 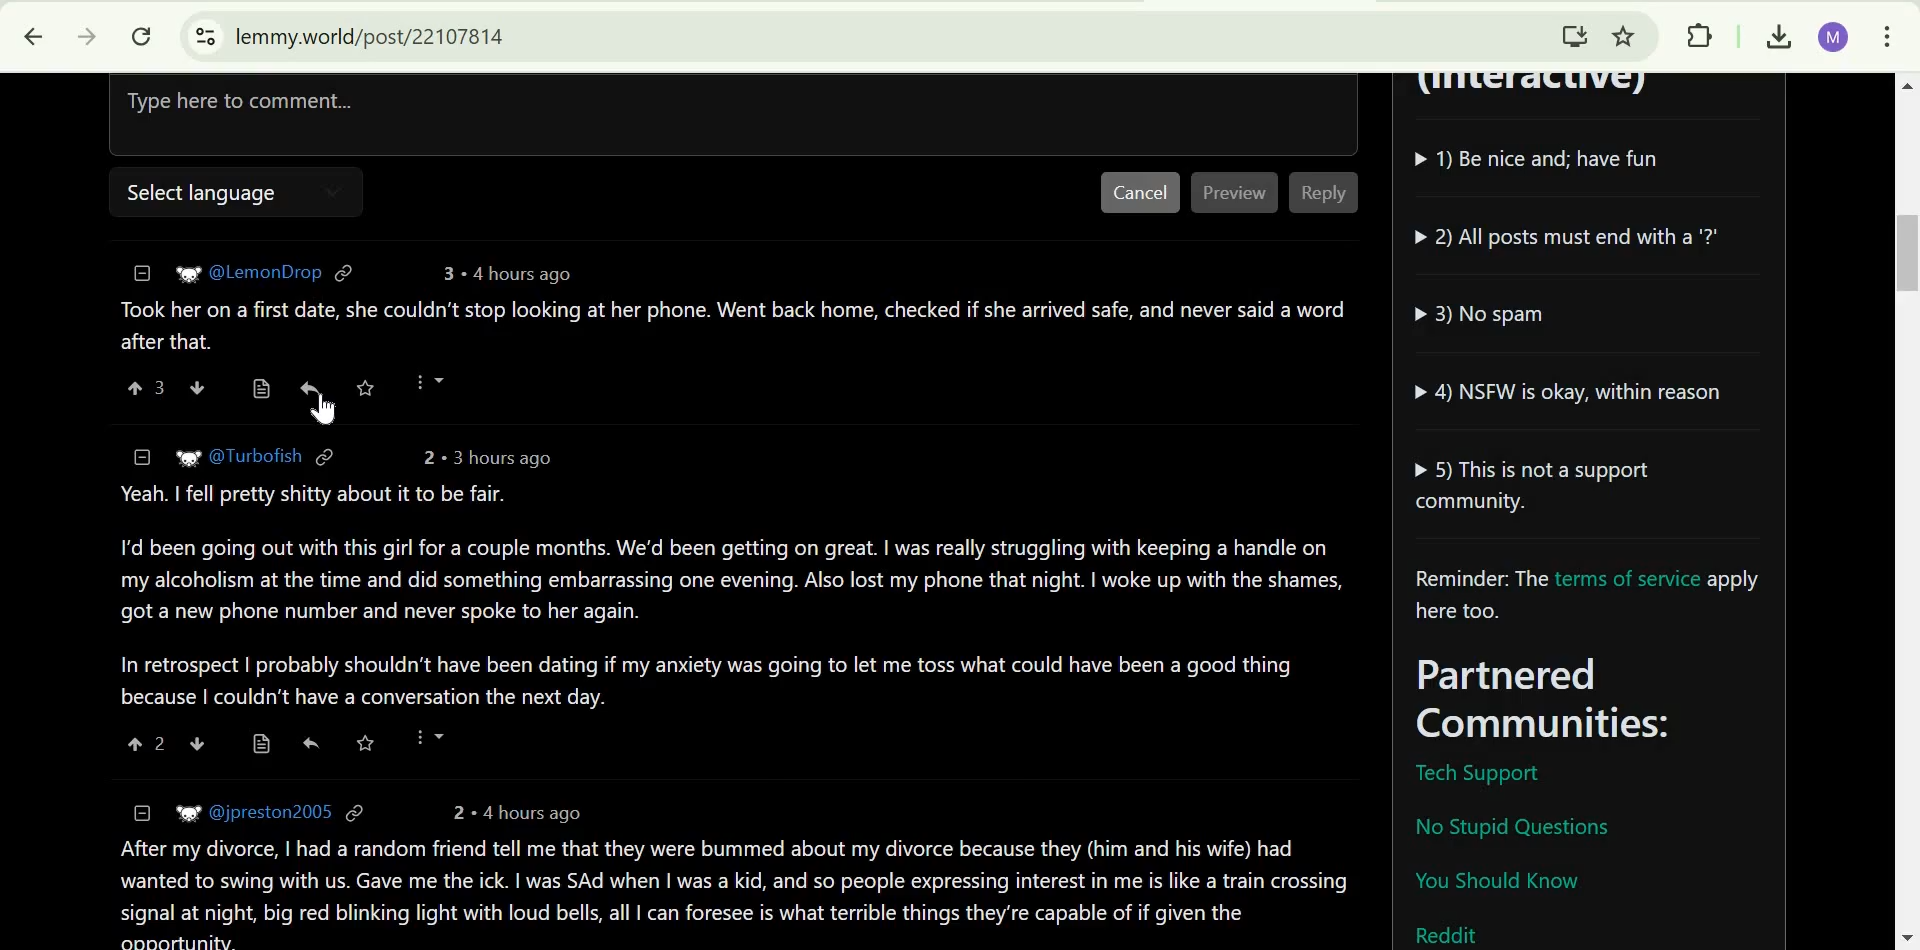 What do you see at coordinates (729, 324) in the screenshot?
I see `comment` at bounding box center [729, 324].